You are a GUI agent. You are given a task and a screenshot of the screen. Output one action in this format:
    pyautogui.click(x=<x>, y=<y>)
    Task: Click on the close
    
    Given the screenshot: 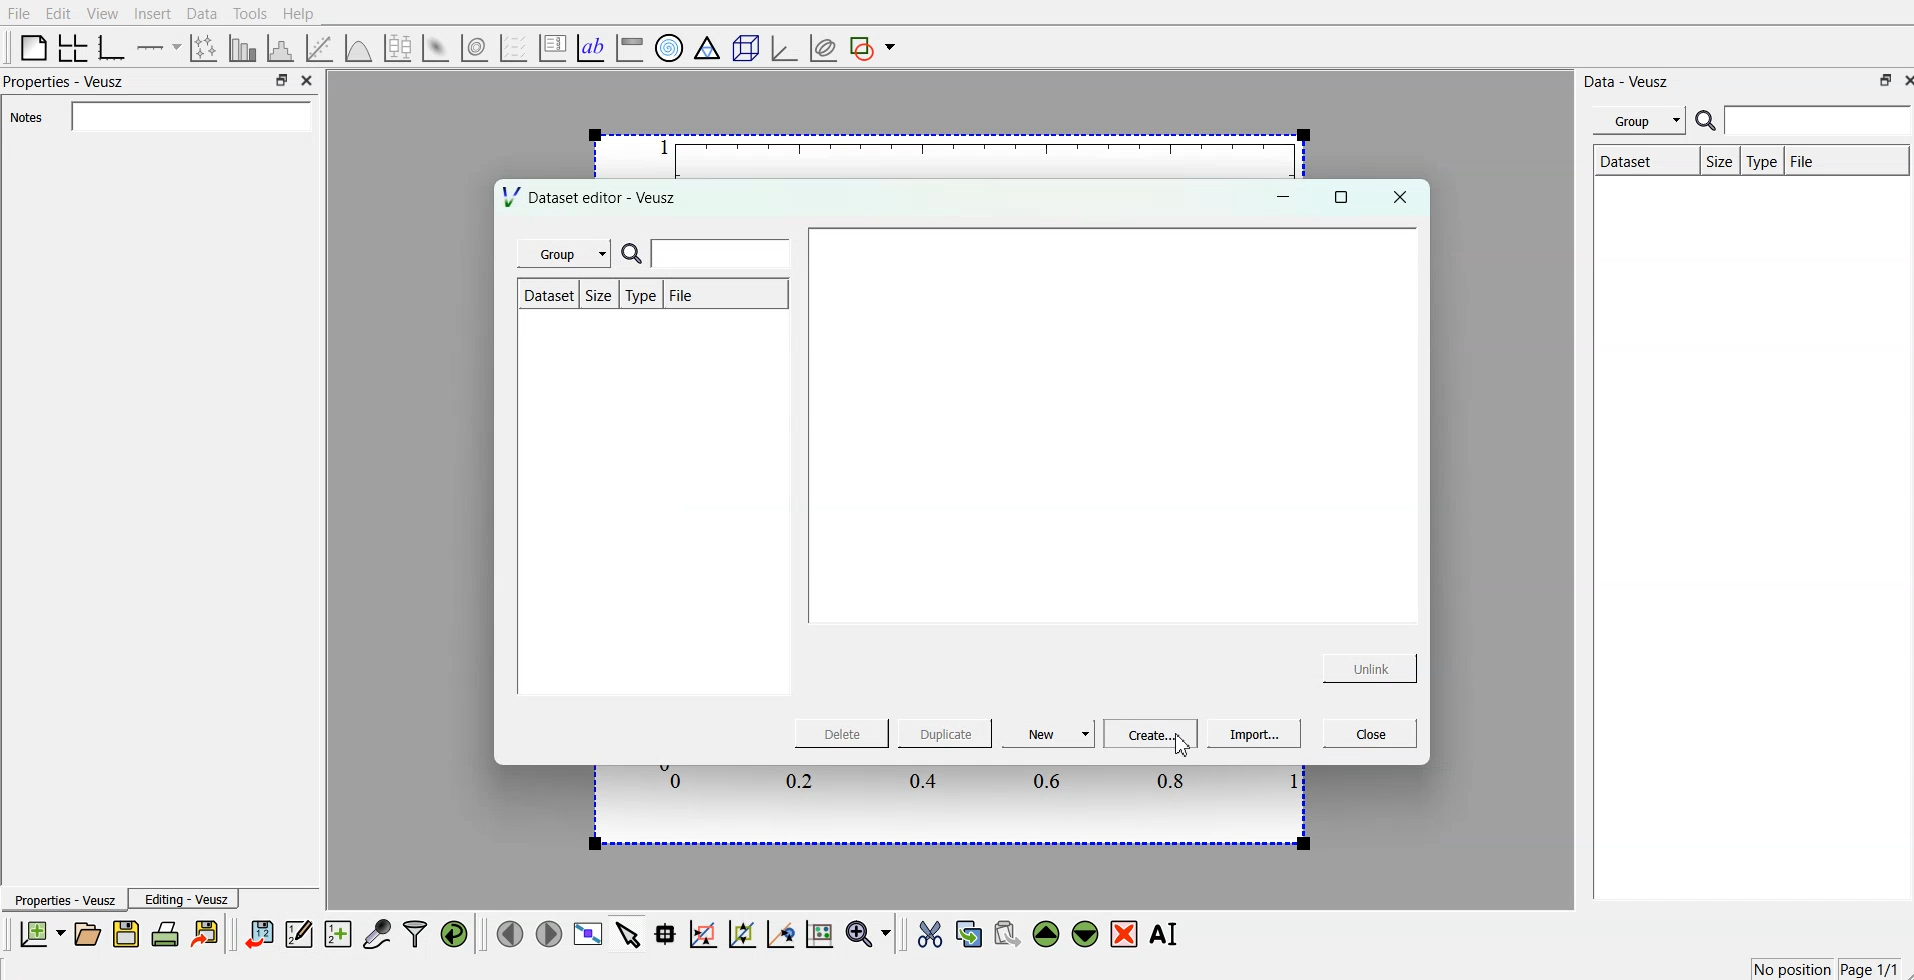 What is the action you would take?
    pyautogui.click(x=1902, y=80)
    